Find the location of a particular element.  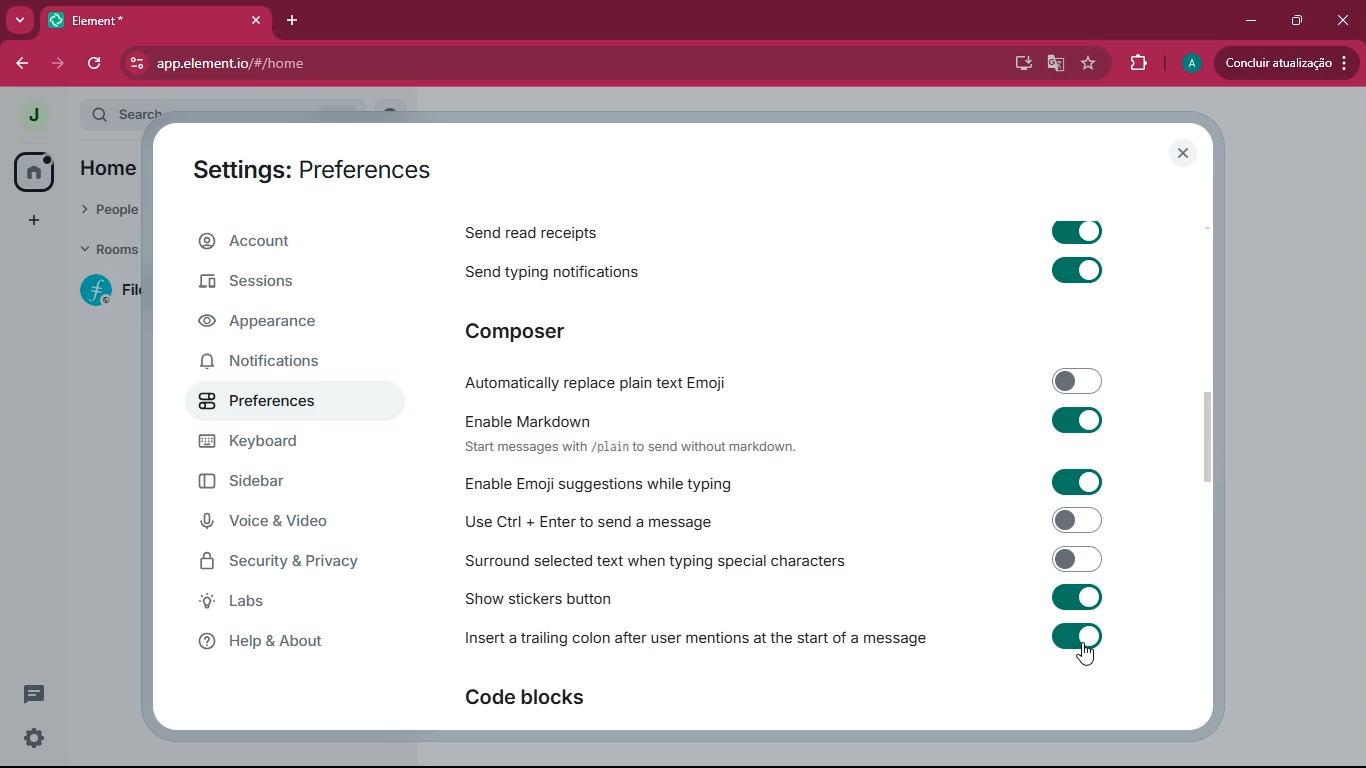

quick settings is located at coordinates (35, 737).